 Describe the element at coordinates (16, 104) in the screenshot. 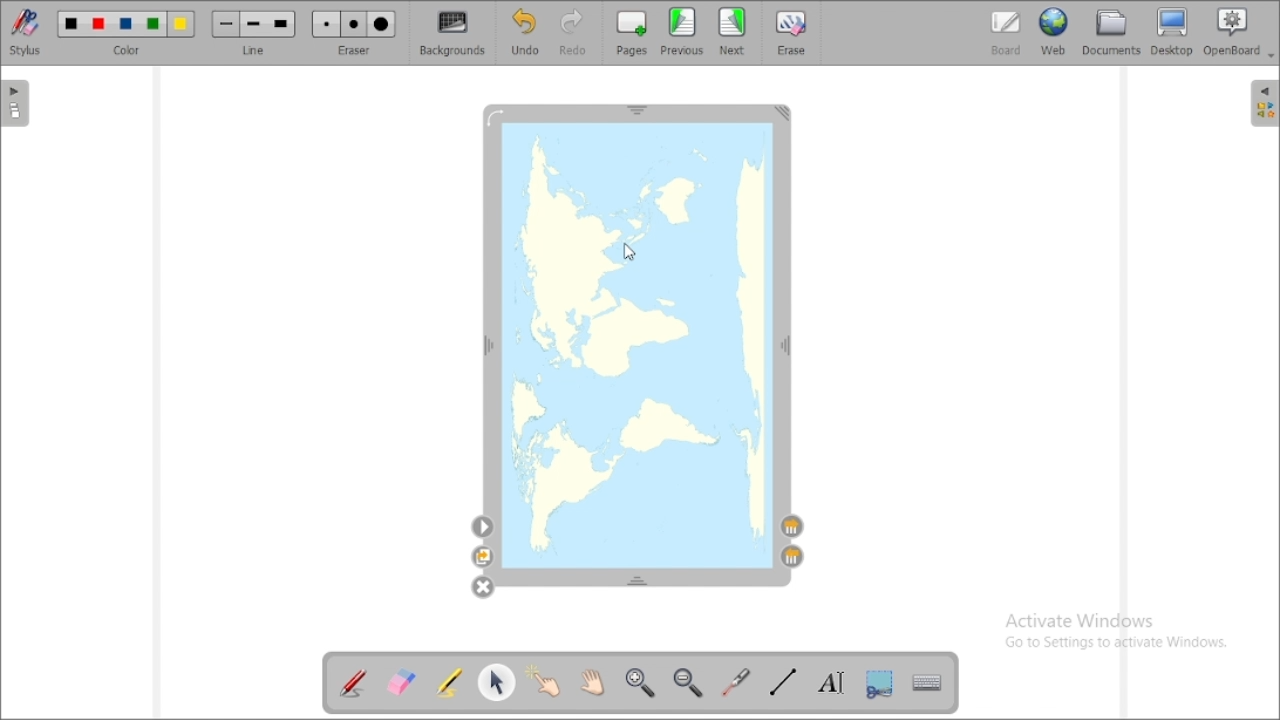

I see `pages pane` at that location.